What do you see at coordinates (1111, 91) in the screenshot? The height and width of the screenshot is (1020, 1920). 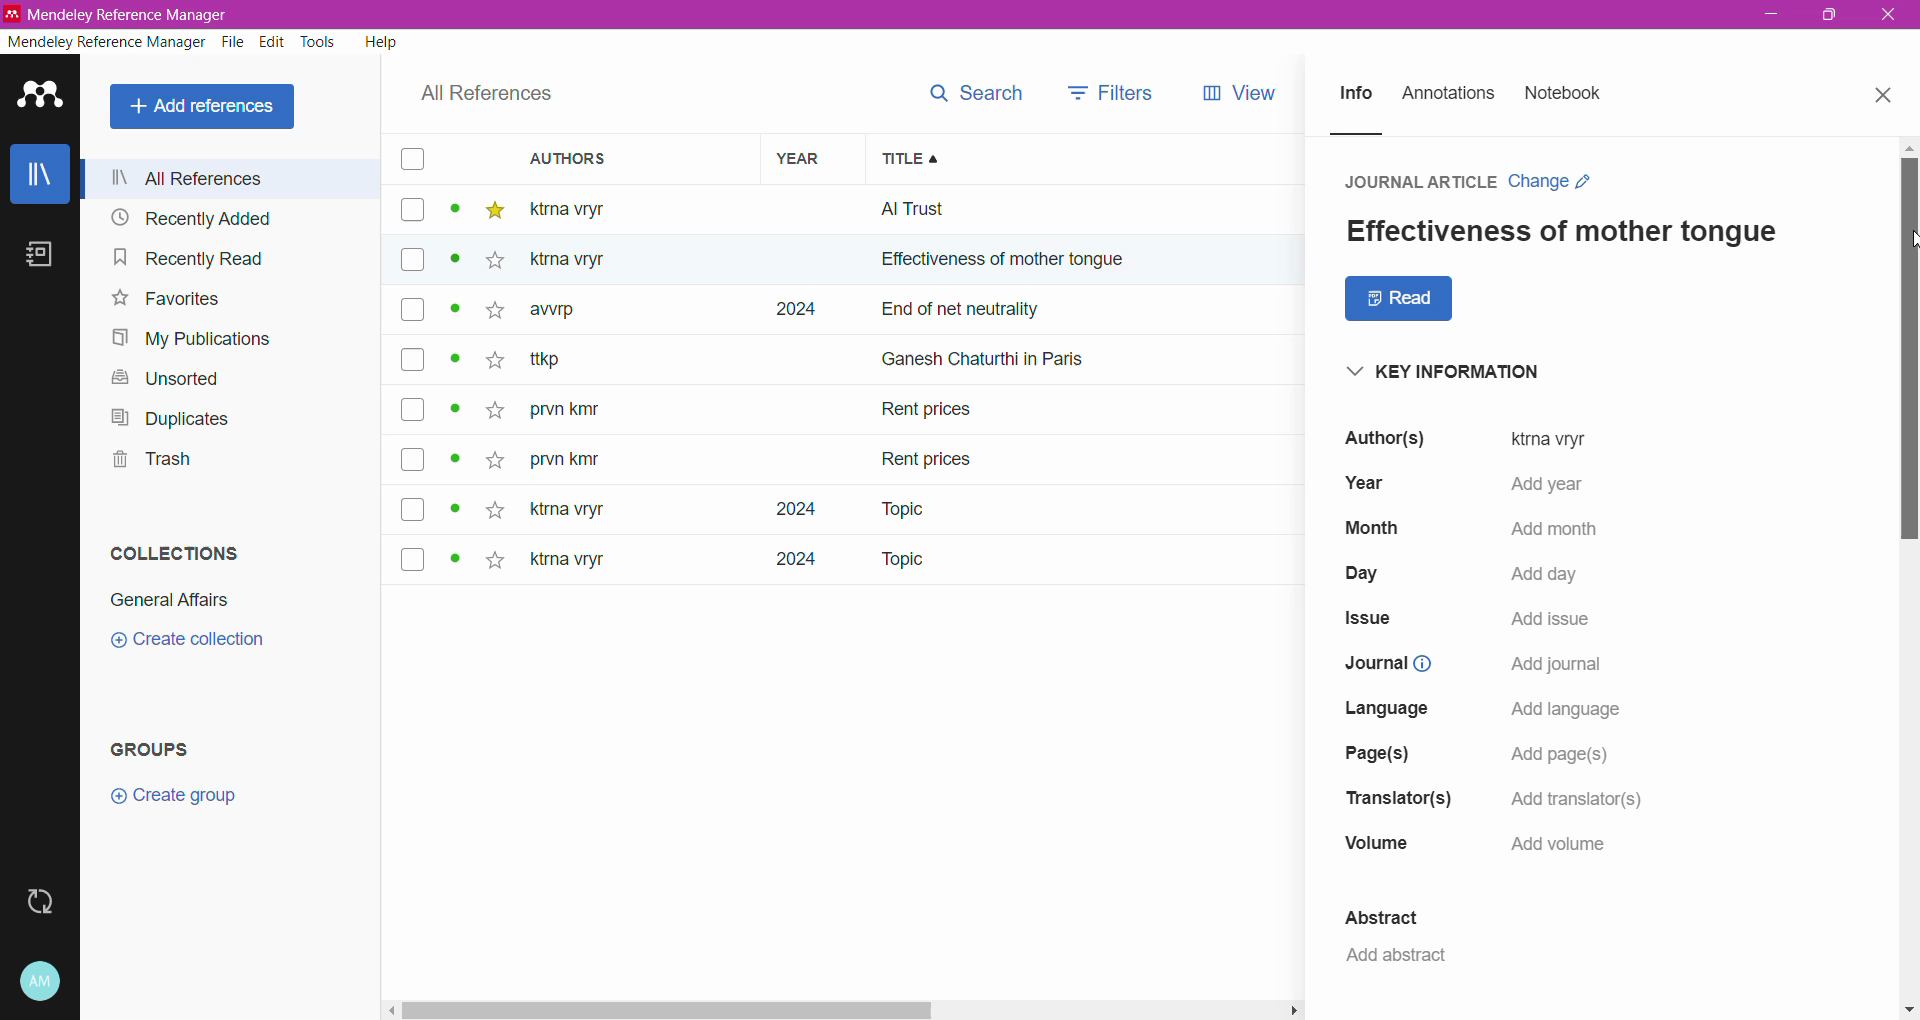 I see `filters ` at bounding box center [1111, 91].